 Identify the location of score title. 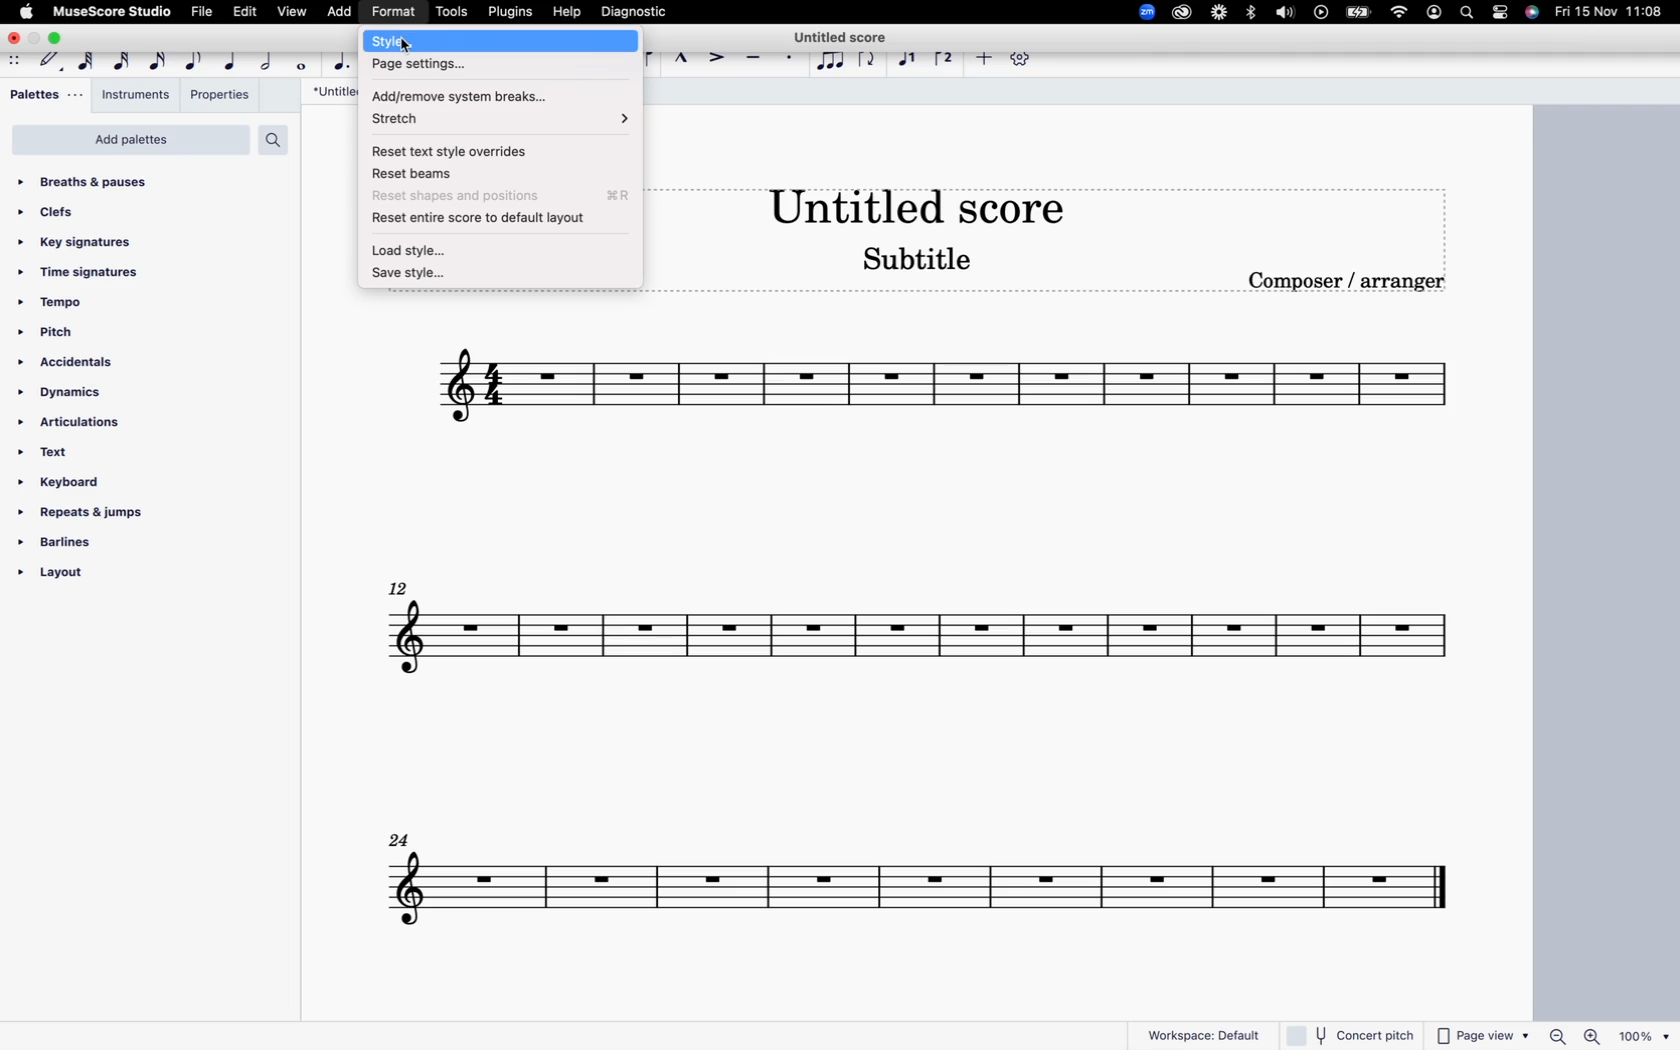
(924, 196).